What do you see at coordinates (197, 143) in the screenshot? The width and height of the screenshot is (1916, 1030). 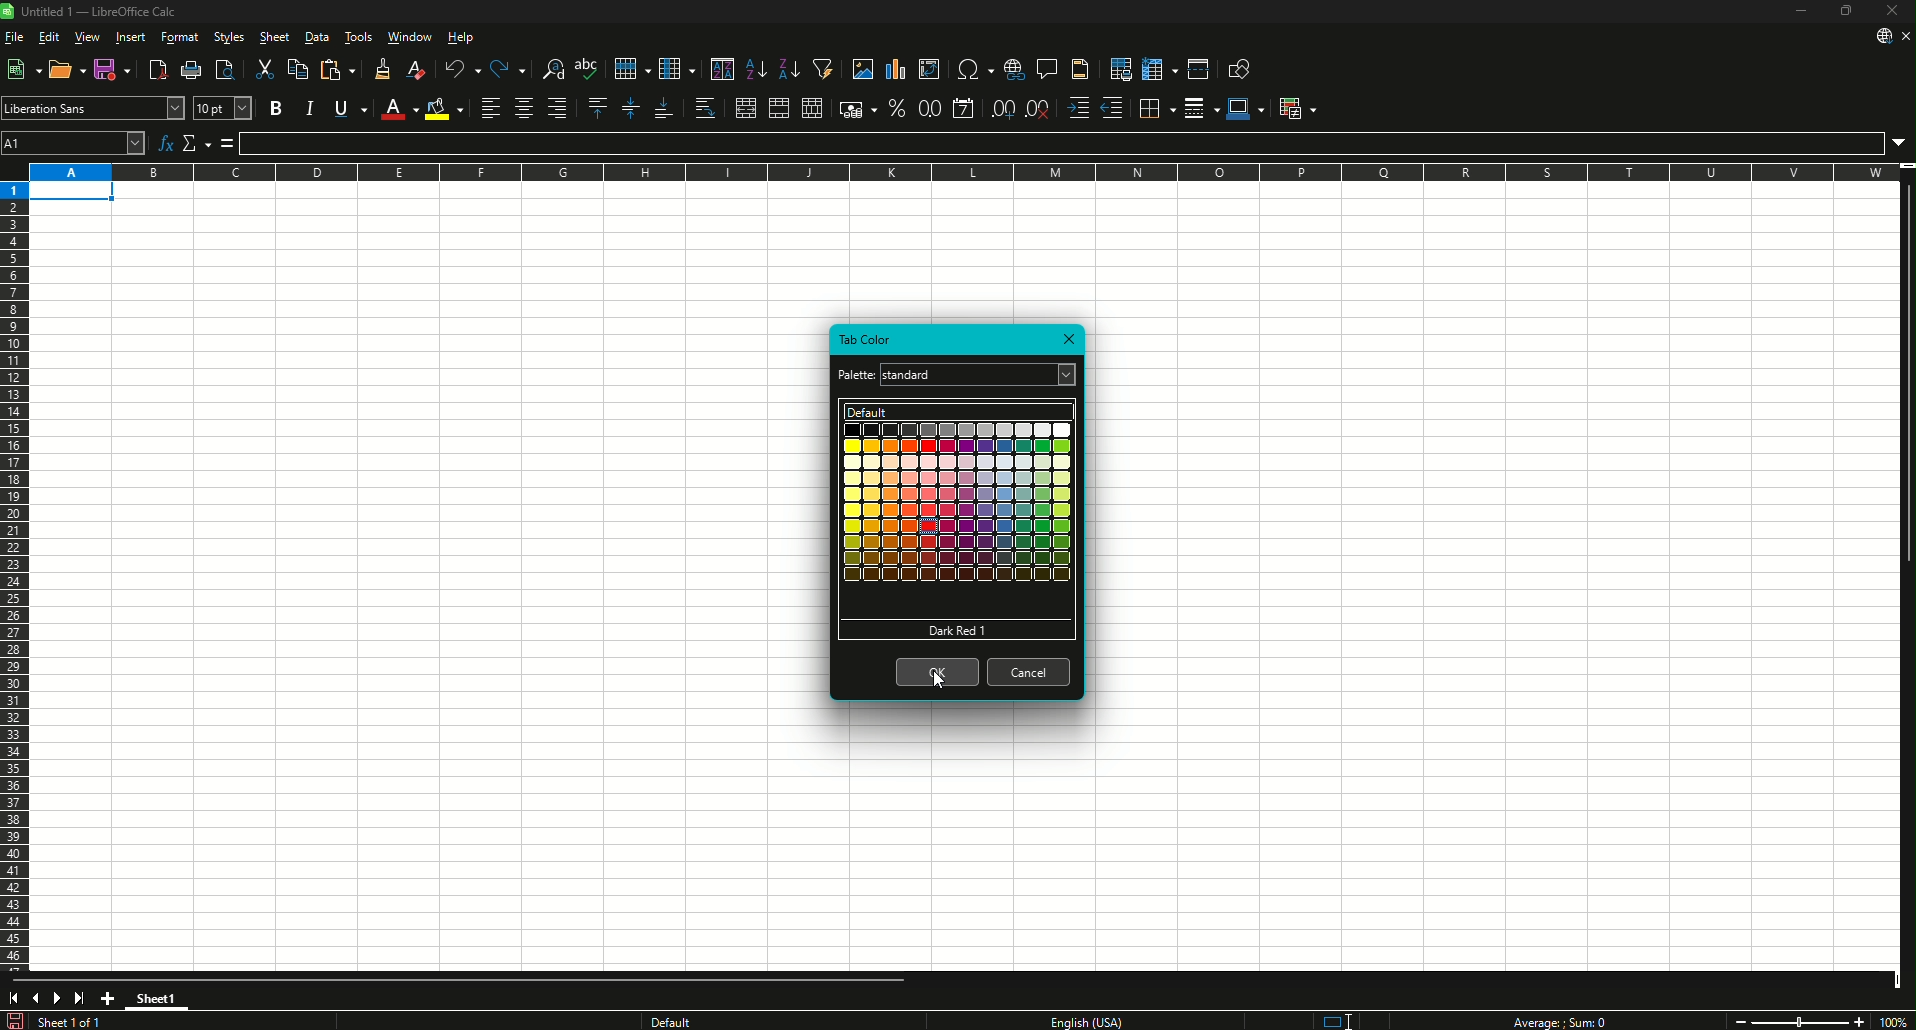 I see `Select Function` at bounding box center [197, 143].